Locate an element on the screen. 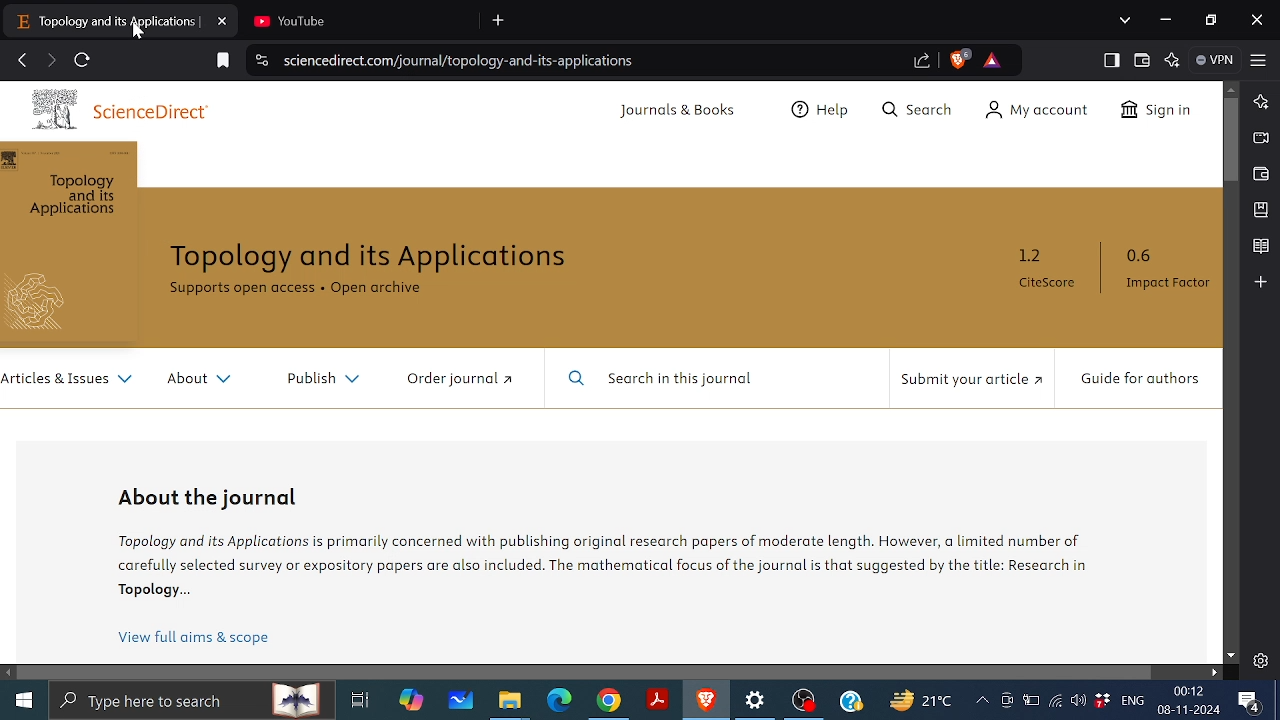  Language is located at coordinates (1133, 699).